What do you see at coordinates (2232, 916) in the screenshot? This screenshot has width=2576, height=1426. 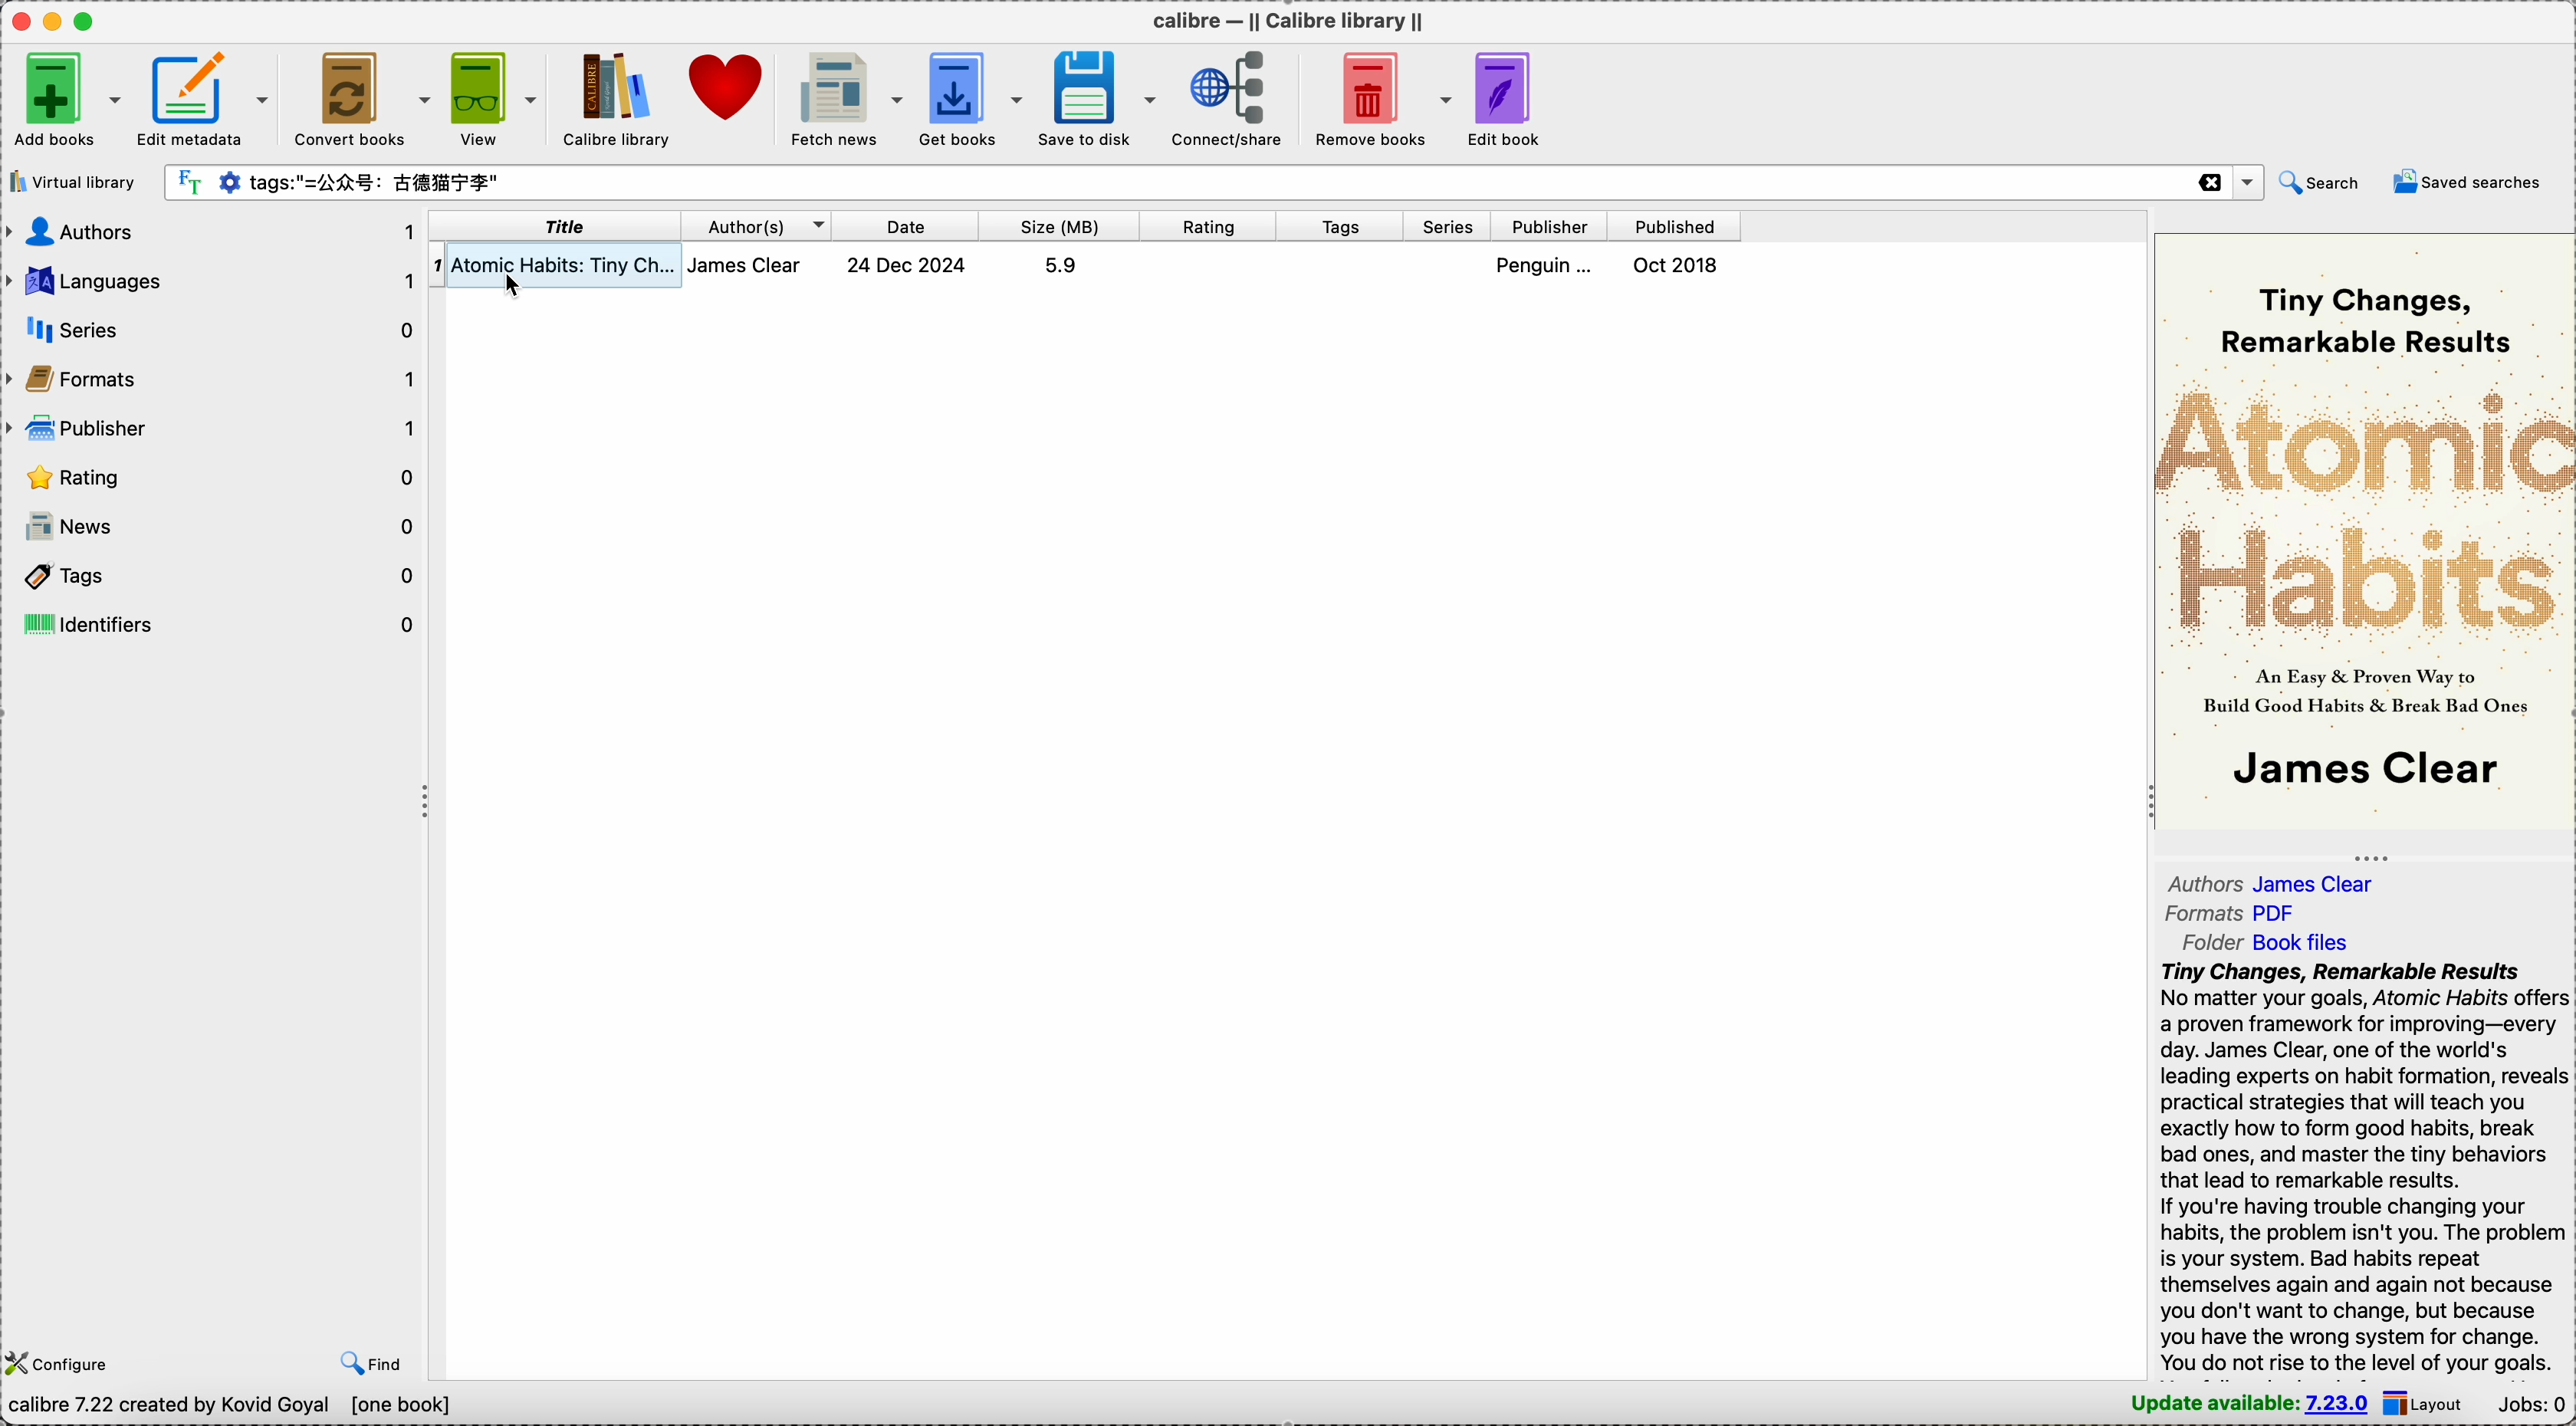 I see `formats` at bounding box center [2232, 916].